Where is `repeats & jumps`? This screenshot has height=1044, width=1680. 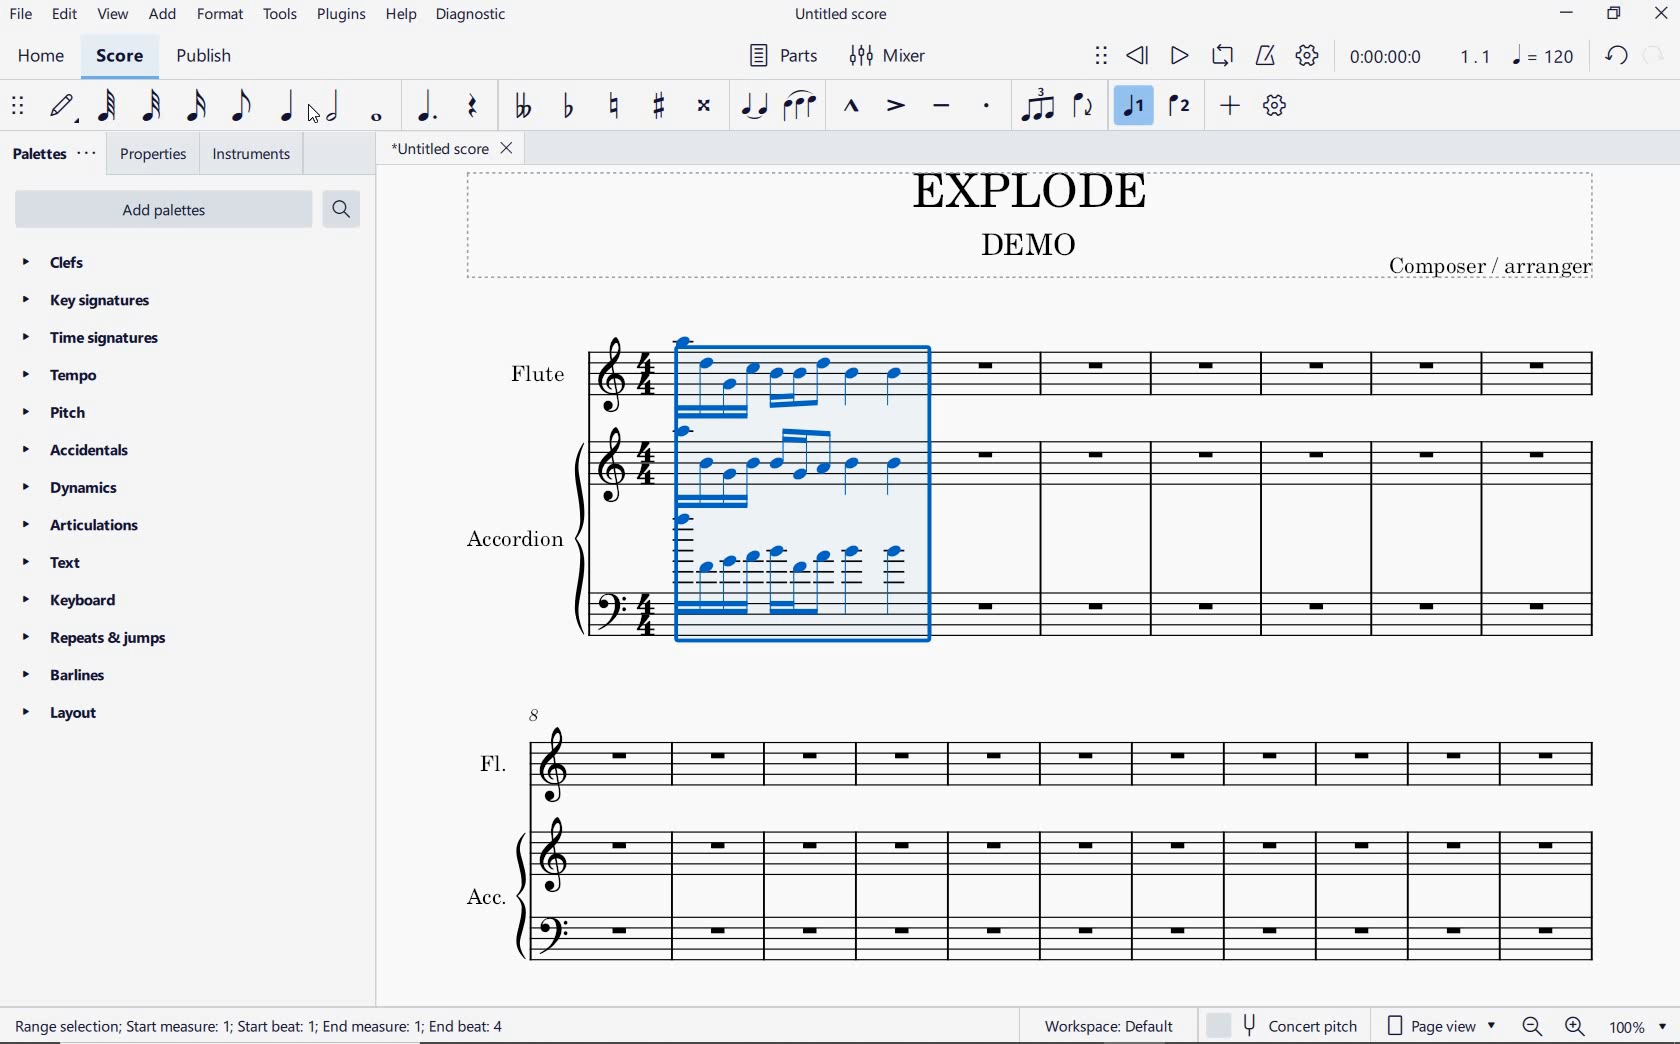 repeats & jumps is located at coordinates (99, 638).